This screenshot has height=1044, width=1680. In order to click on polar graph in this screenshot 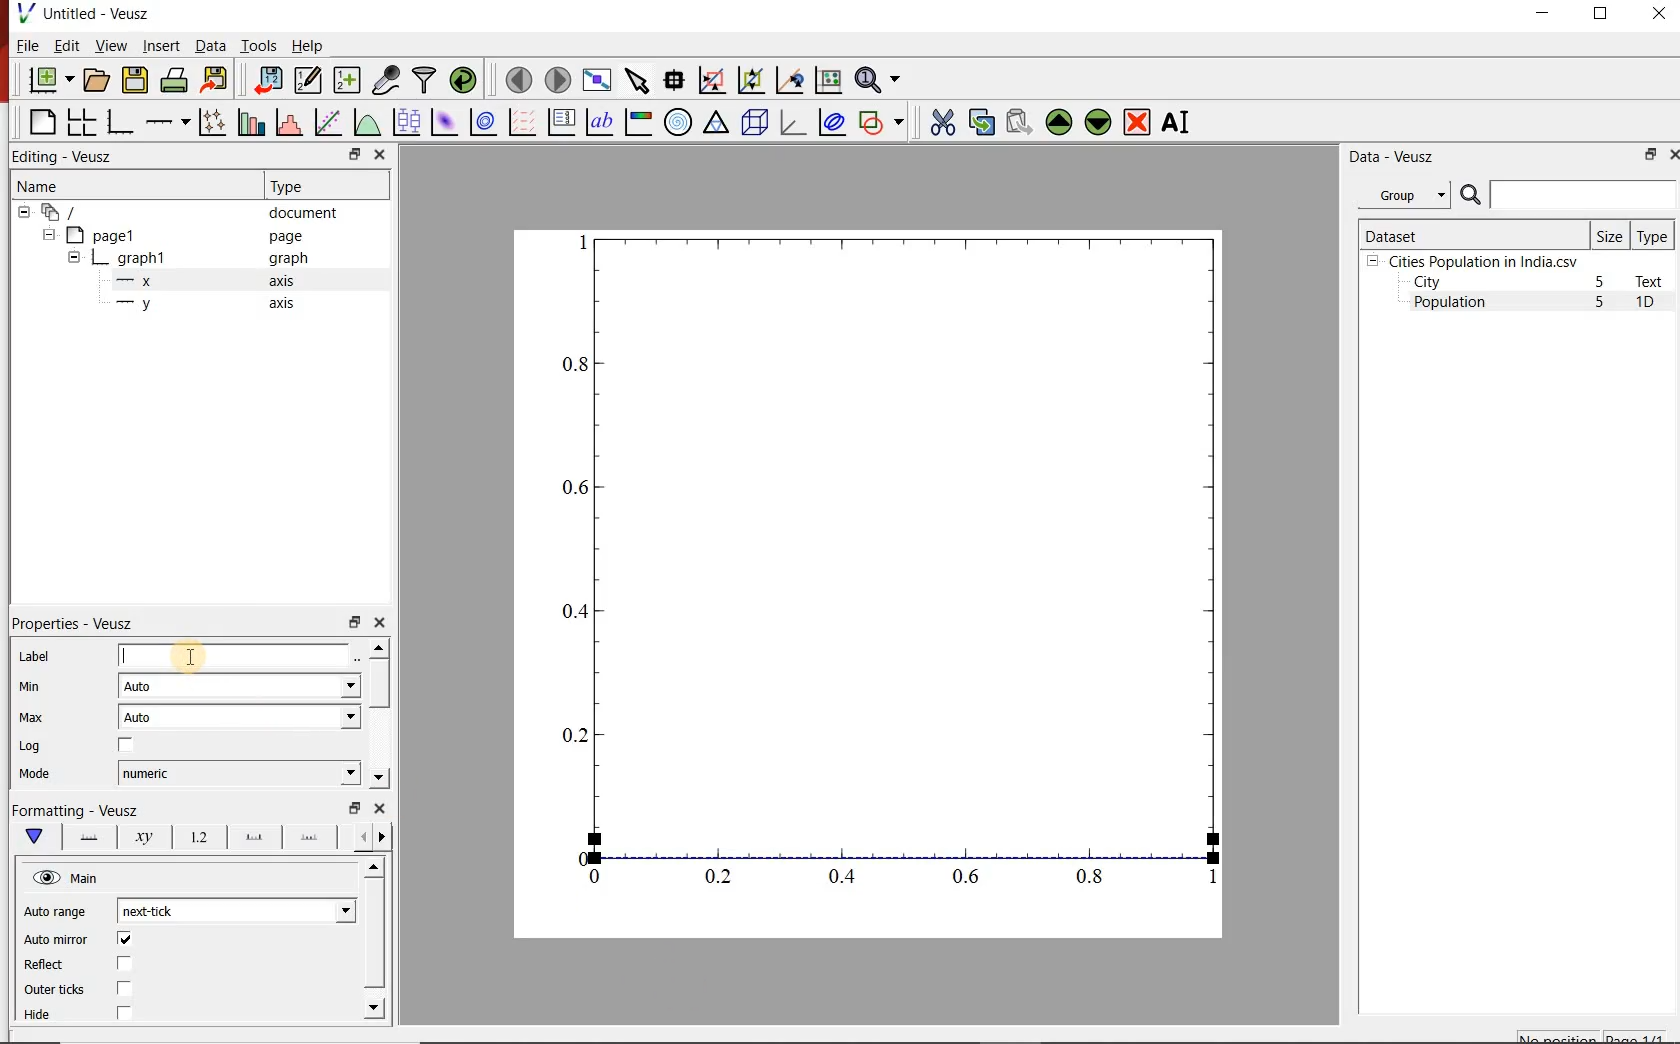, I will do `click(678, 121)`.